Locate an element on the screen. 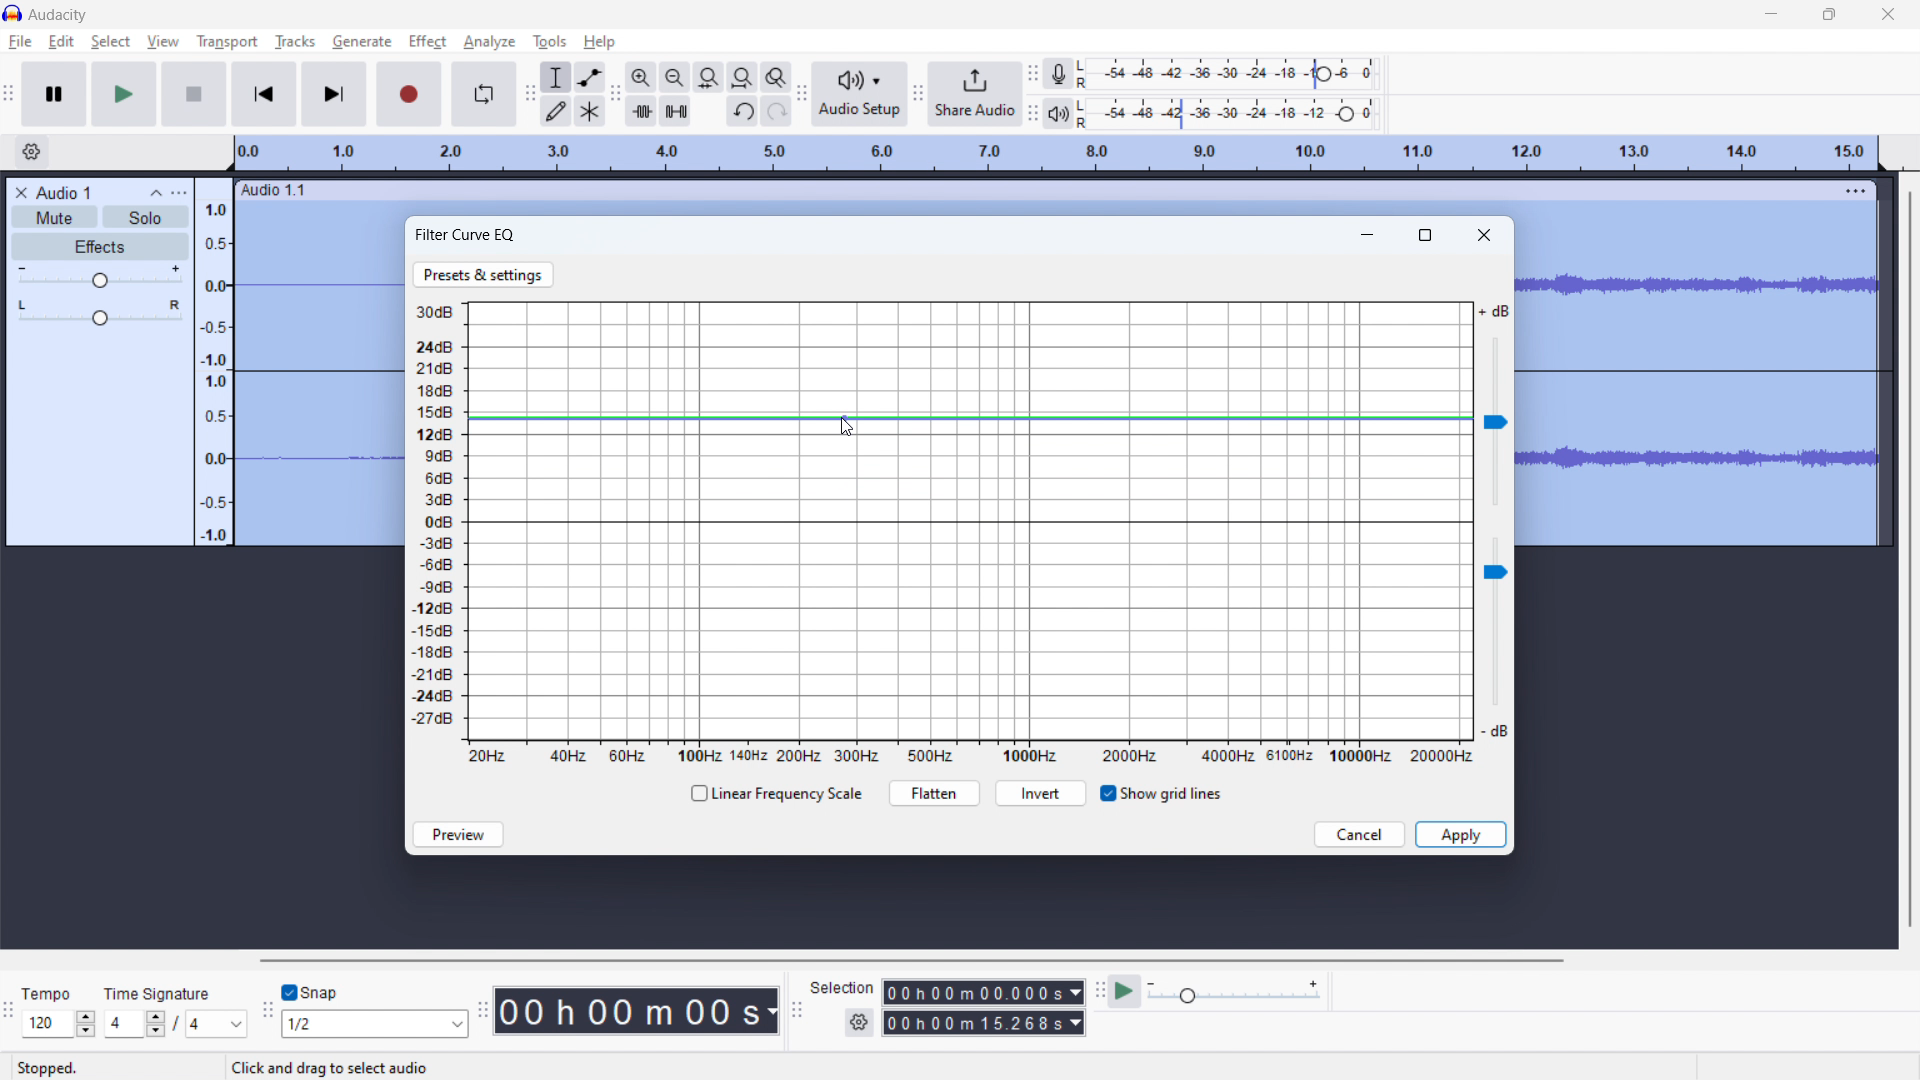 The width and height of the screenshot is (1920, 1080). pause is located at coordinates (55, 94).